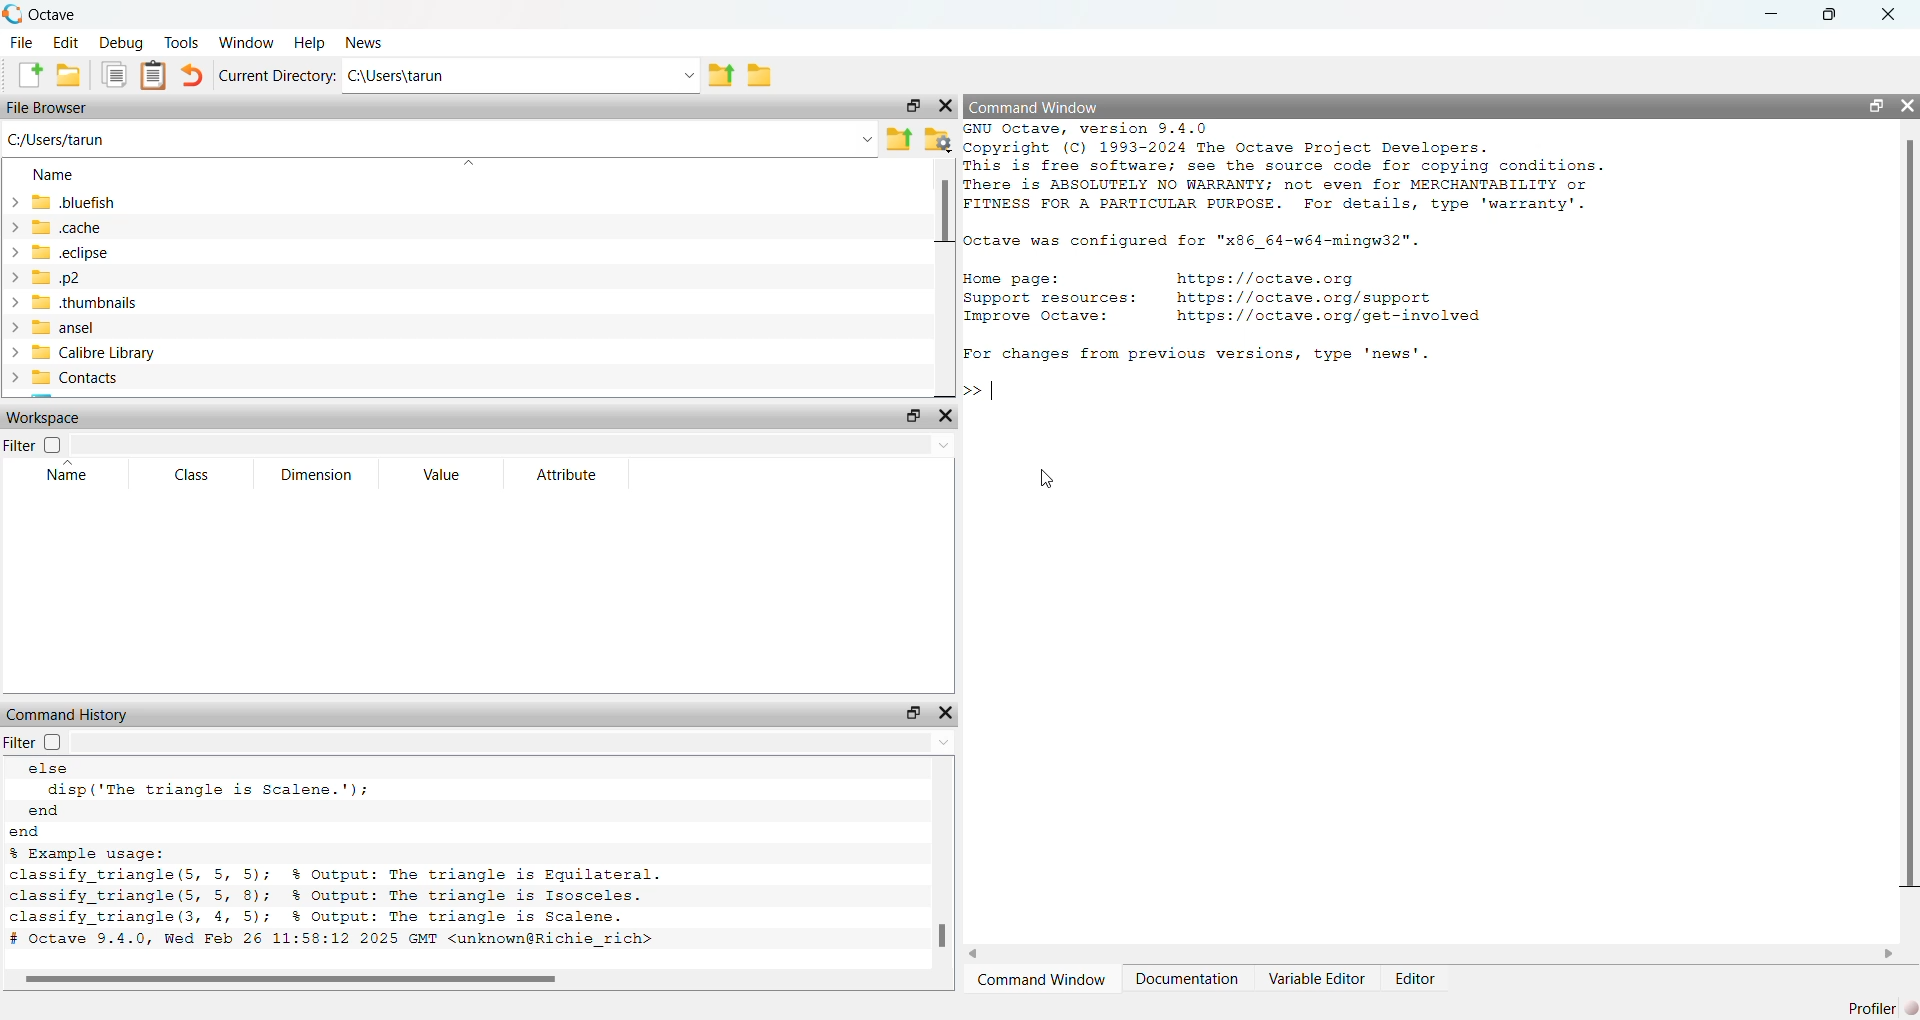 Image resolution: width=1920 pixels, height=1020 pixels. Describe the element at coordinates (968, 391) in the screenshot. I see `prompt cursor` at that location.